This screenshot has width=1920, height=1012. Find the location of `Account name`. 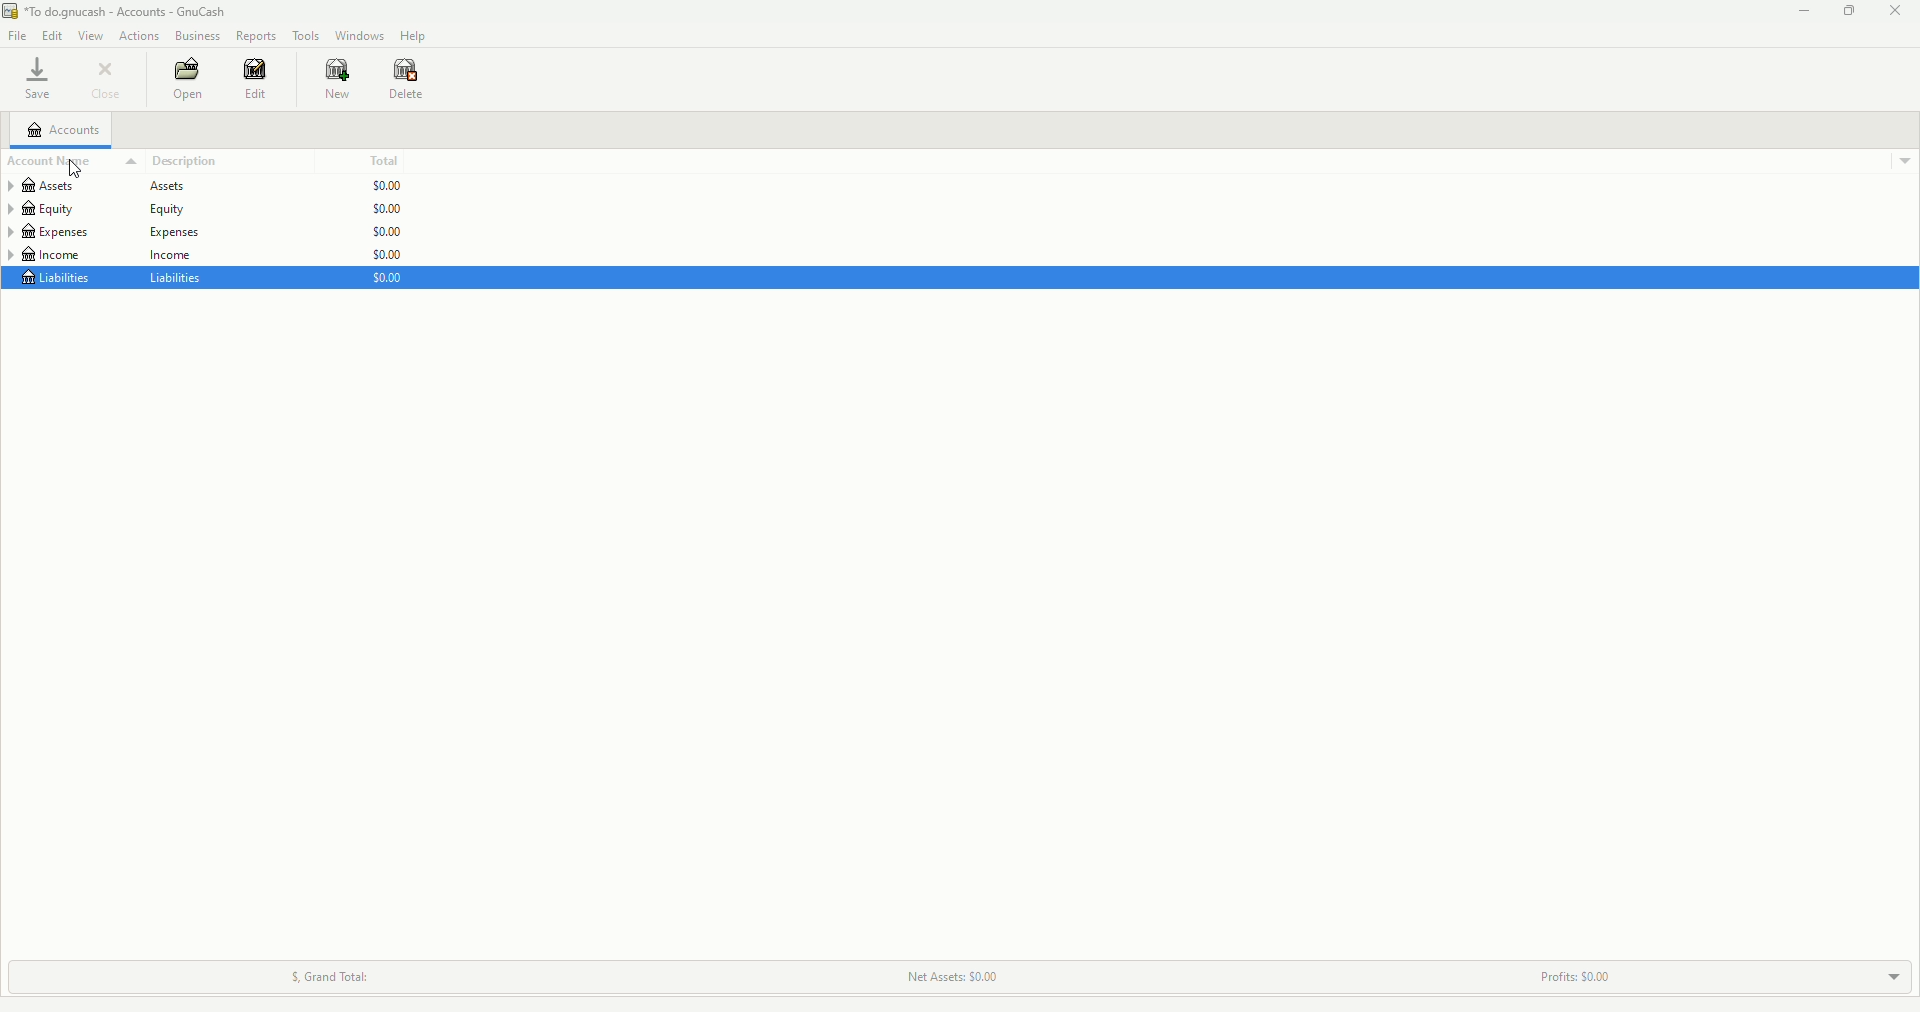

Account name is located at coordinates (72, 162).